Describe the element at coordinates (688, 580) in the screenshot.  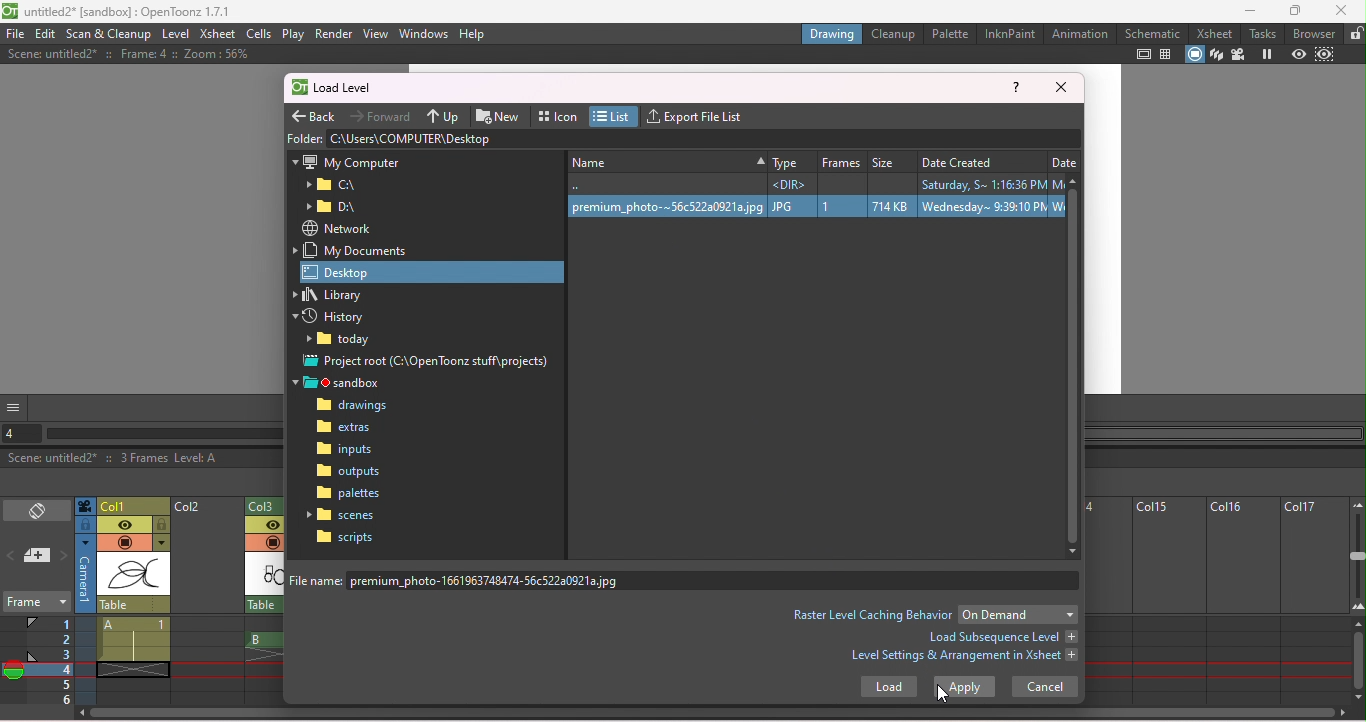
I see `file name ` at that location.